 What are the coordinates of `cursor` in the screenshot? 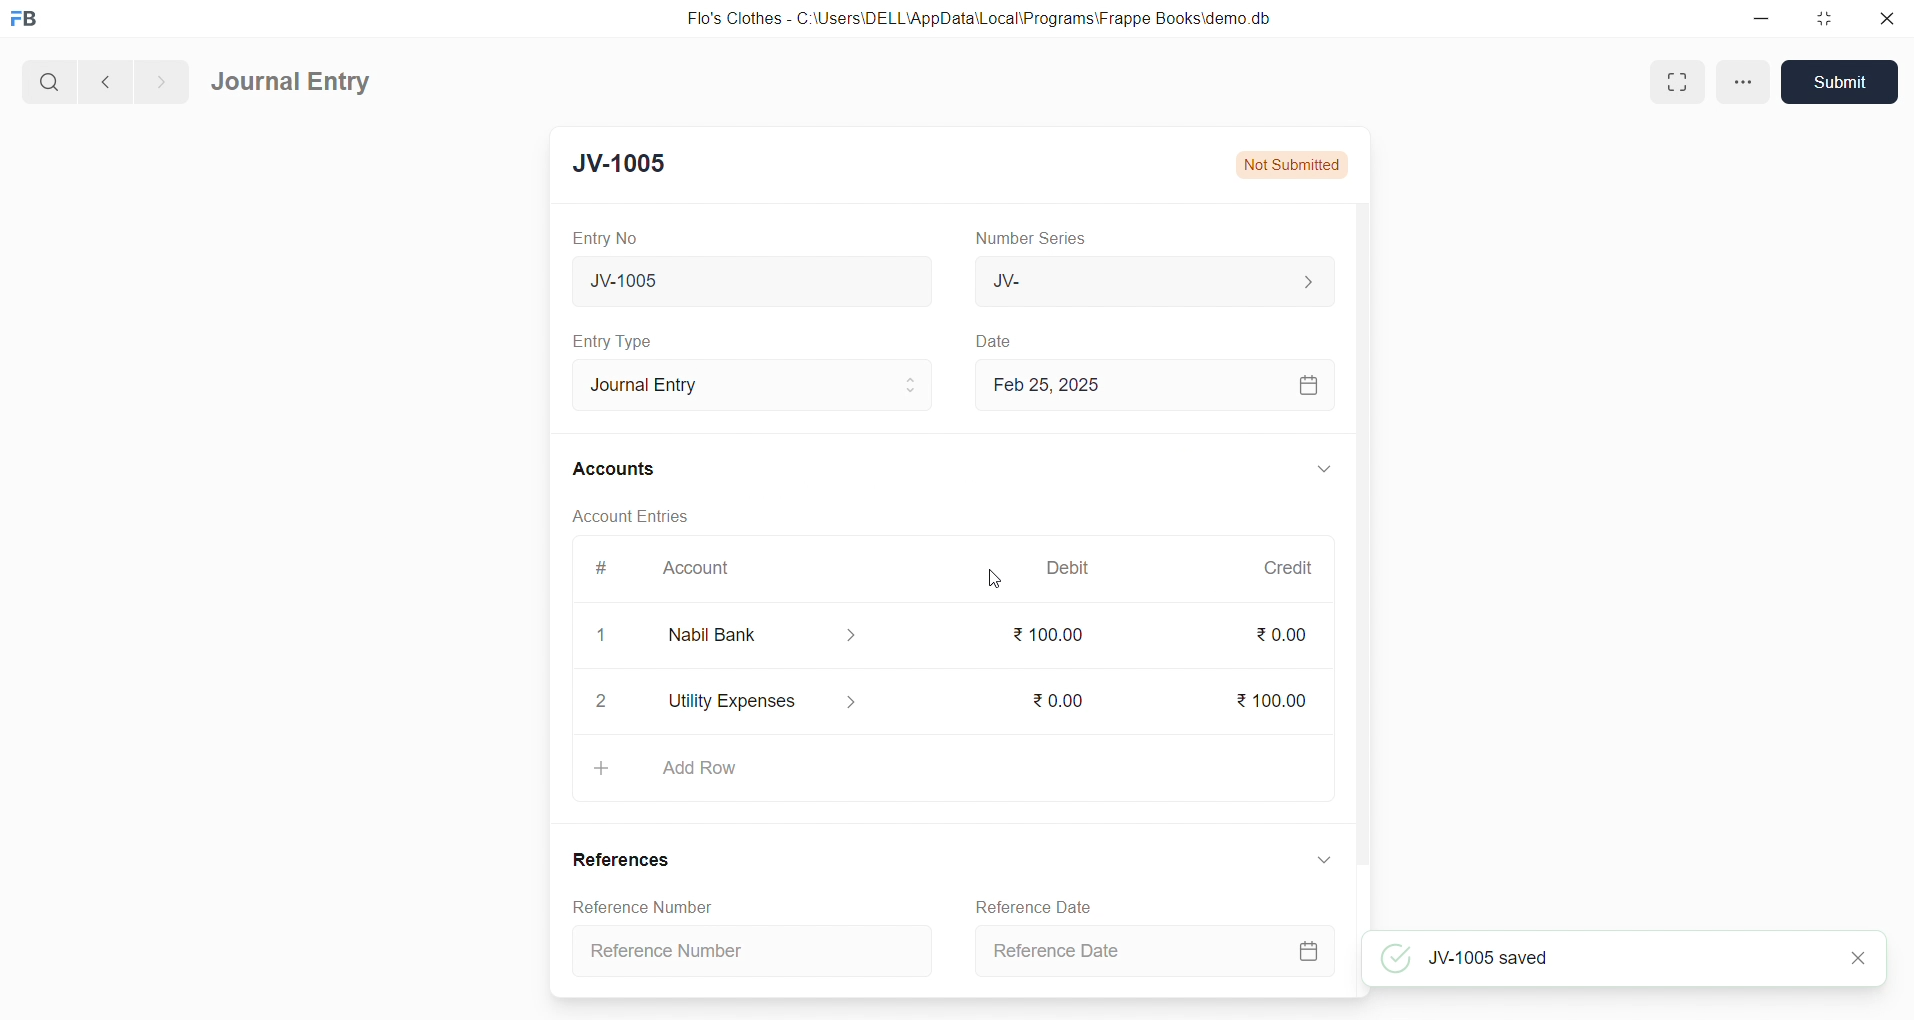 It's located at (995, 581).